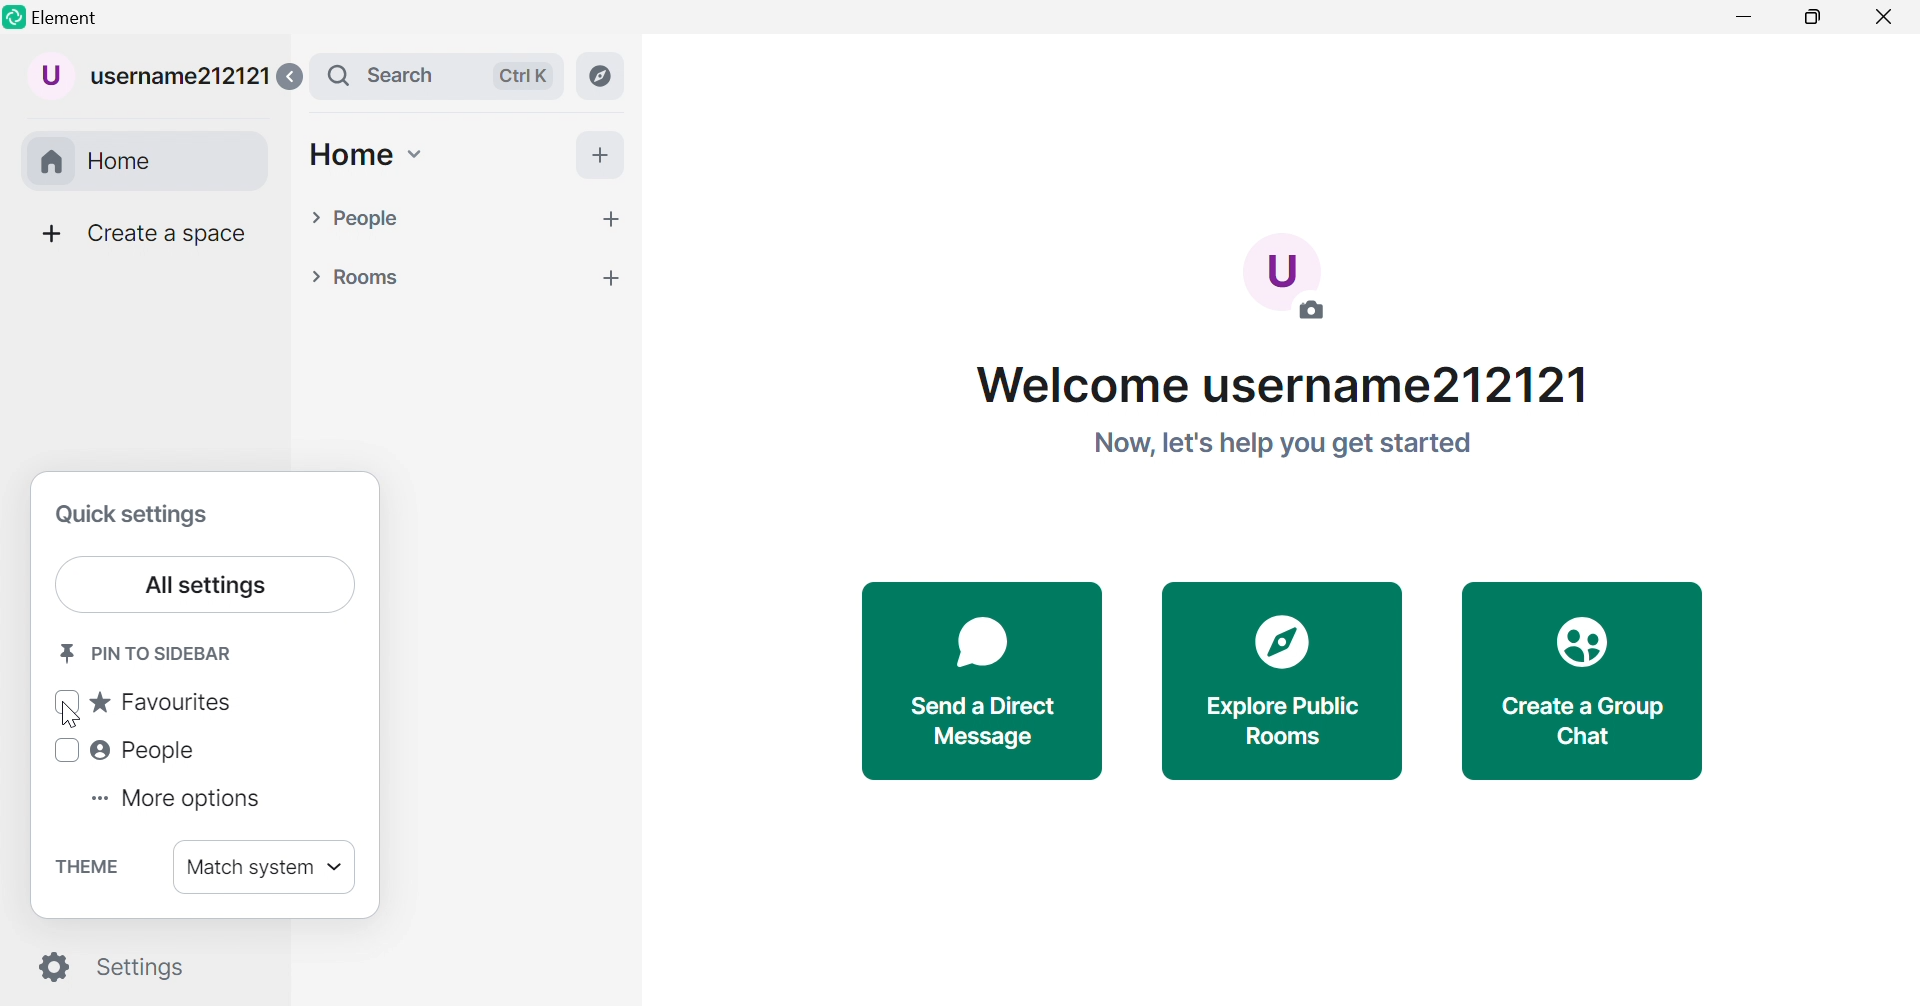 This screenshot has height=1006, width=1920. Describe the element at coordinates (1811, 20) in the screenshot. I see `Restore down` at that location.